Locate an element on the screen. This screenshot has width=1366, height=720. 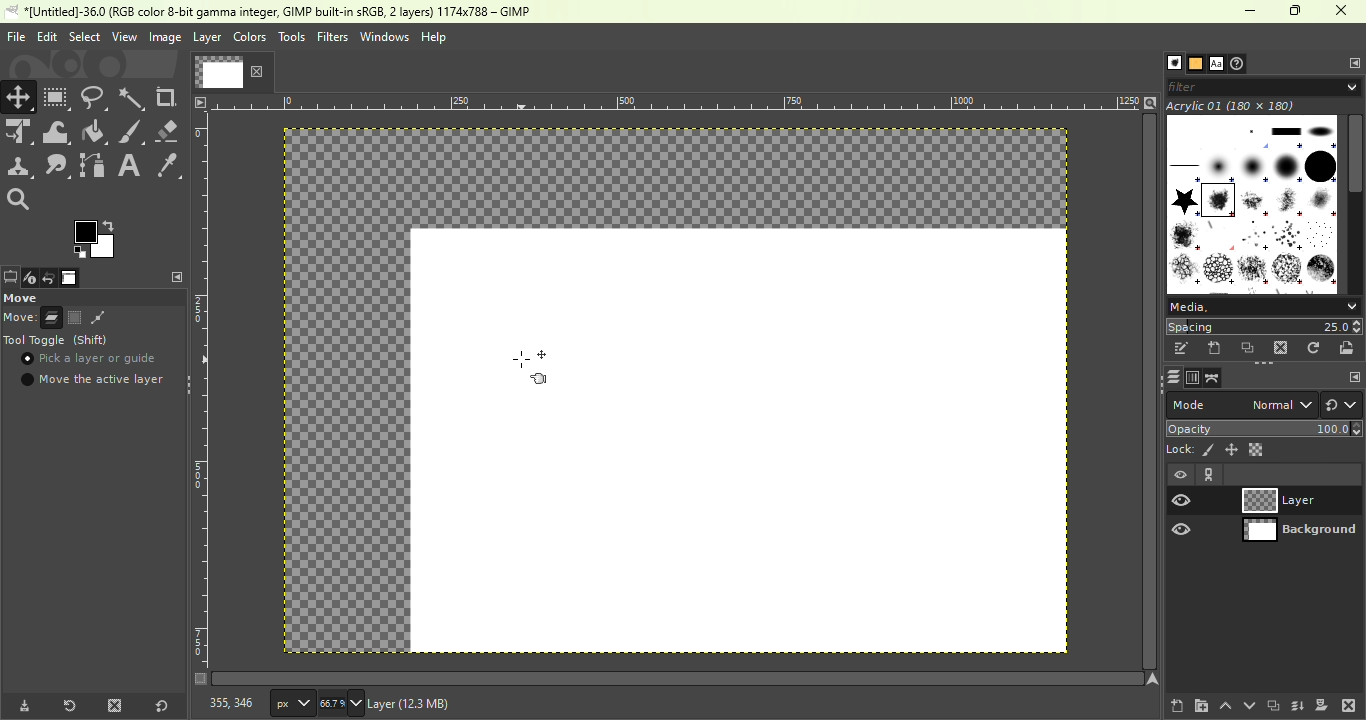
Undo history is located at coordinates (46, 279).